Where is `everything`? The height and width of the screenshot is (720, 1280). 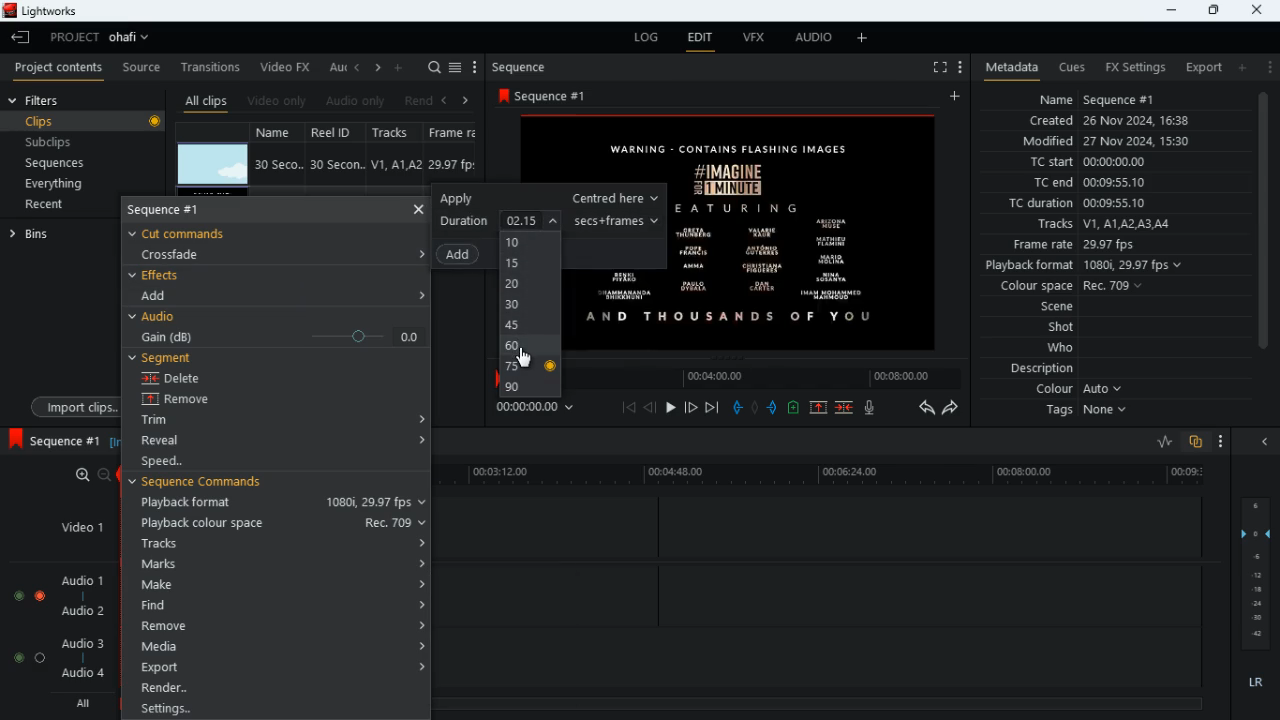 everything is located at coordinates (51, 185).